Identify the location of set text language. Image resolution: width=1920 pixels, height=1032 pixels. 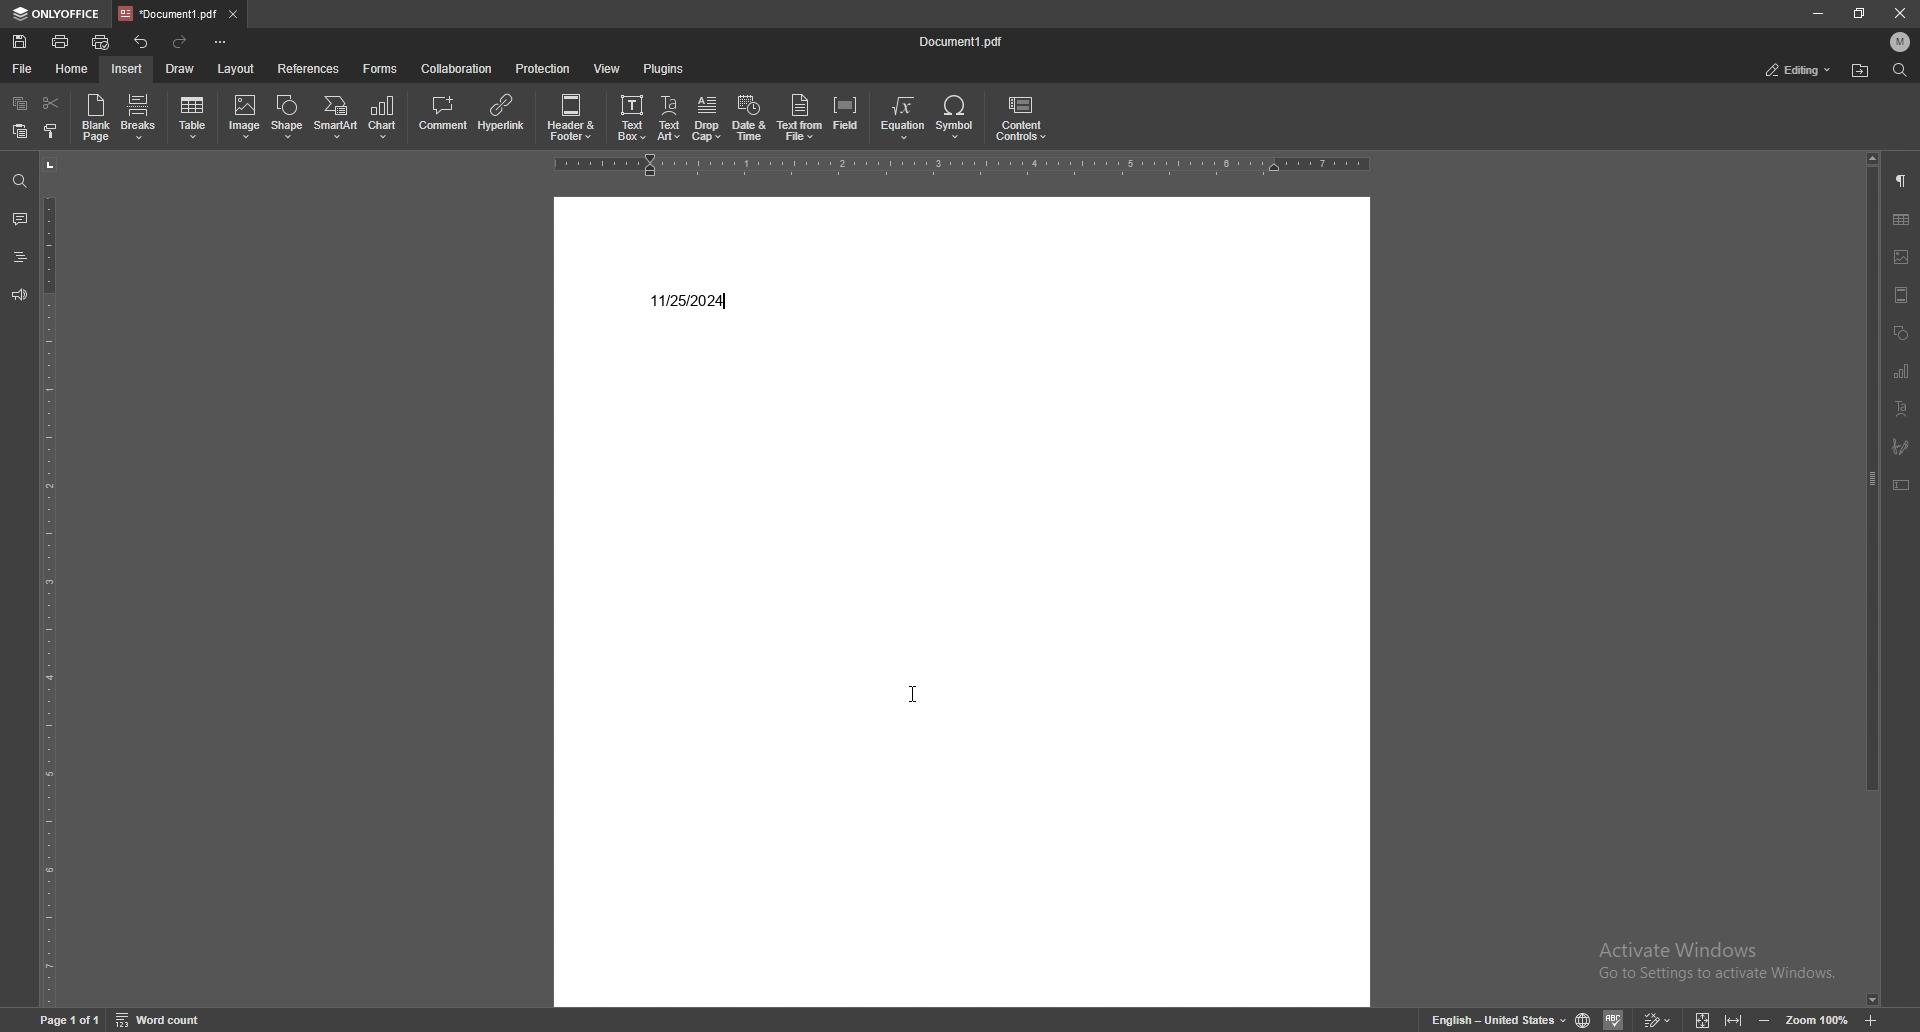
(1495, 1019).